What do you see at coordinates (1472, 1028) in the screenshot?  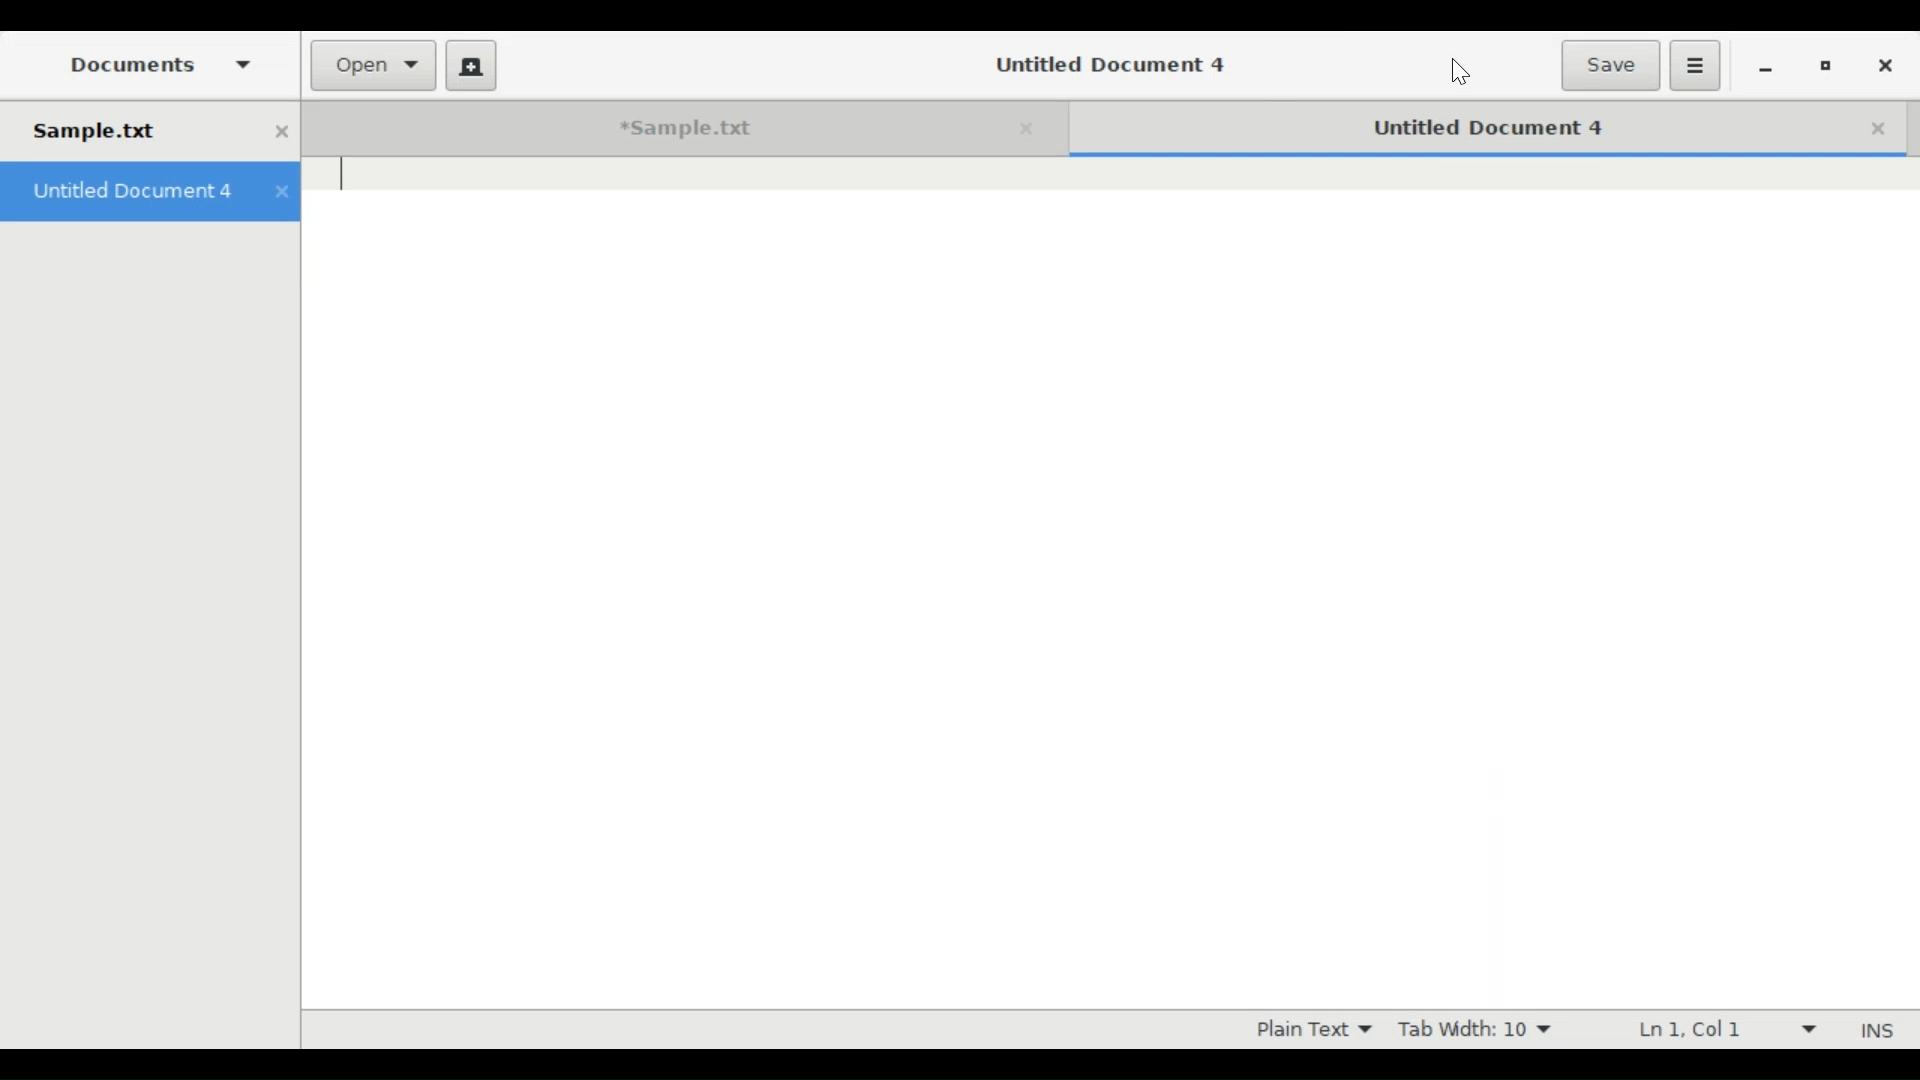 I see `Tab Width: 10` at bounding box center [1472, 1028].